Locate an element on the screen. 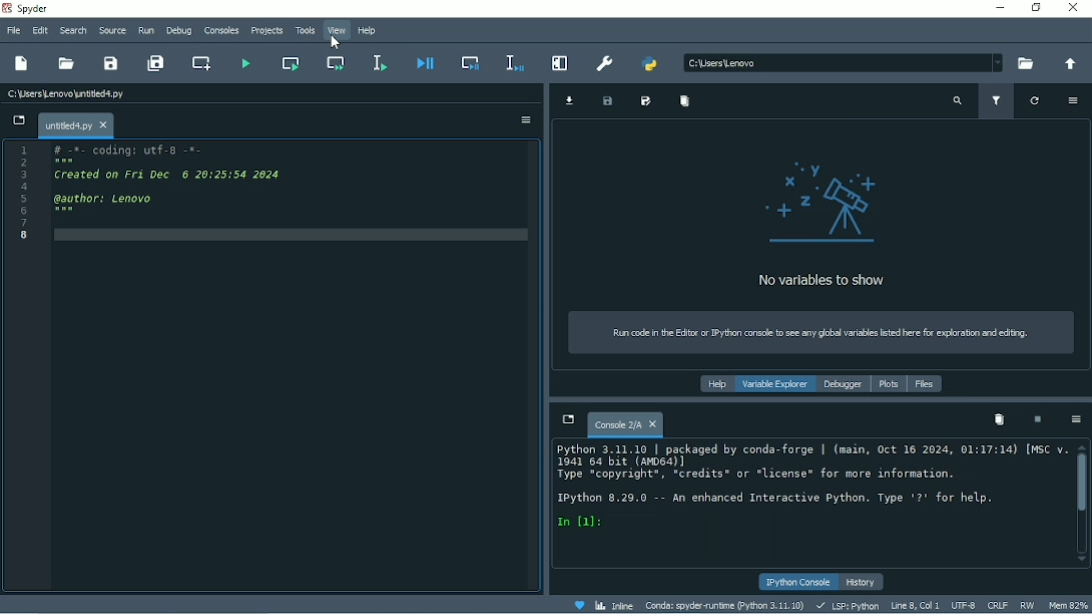 The height and width of the screenshot is (614, 1092). IPython console is located at coordinates (800, 582).